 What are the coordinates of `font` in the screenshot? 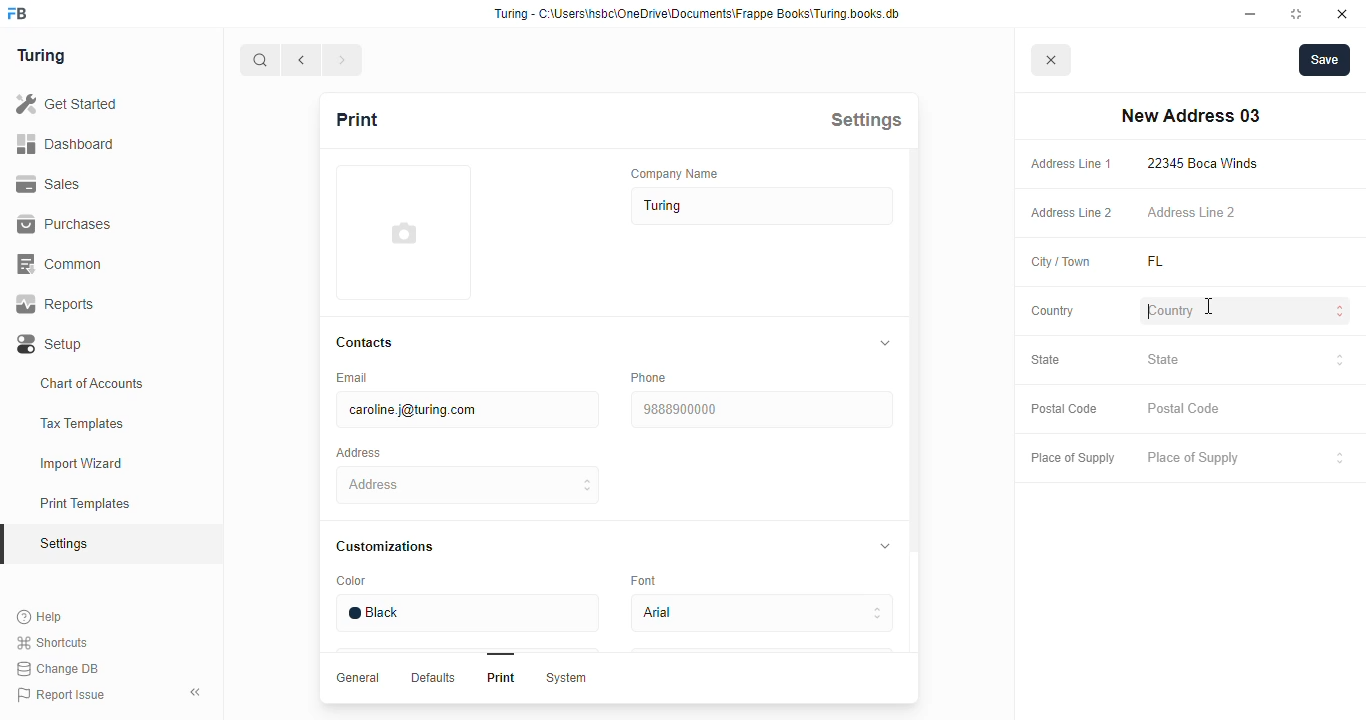 It's located at (647, 579).